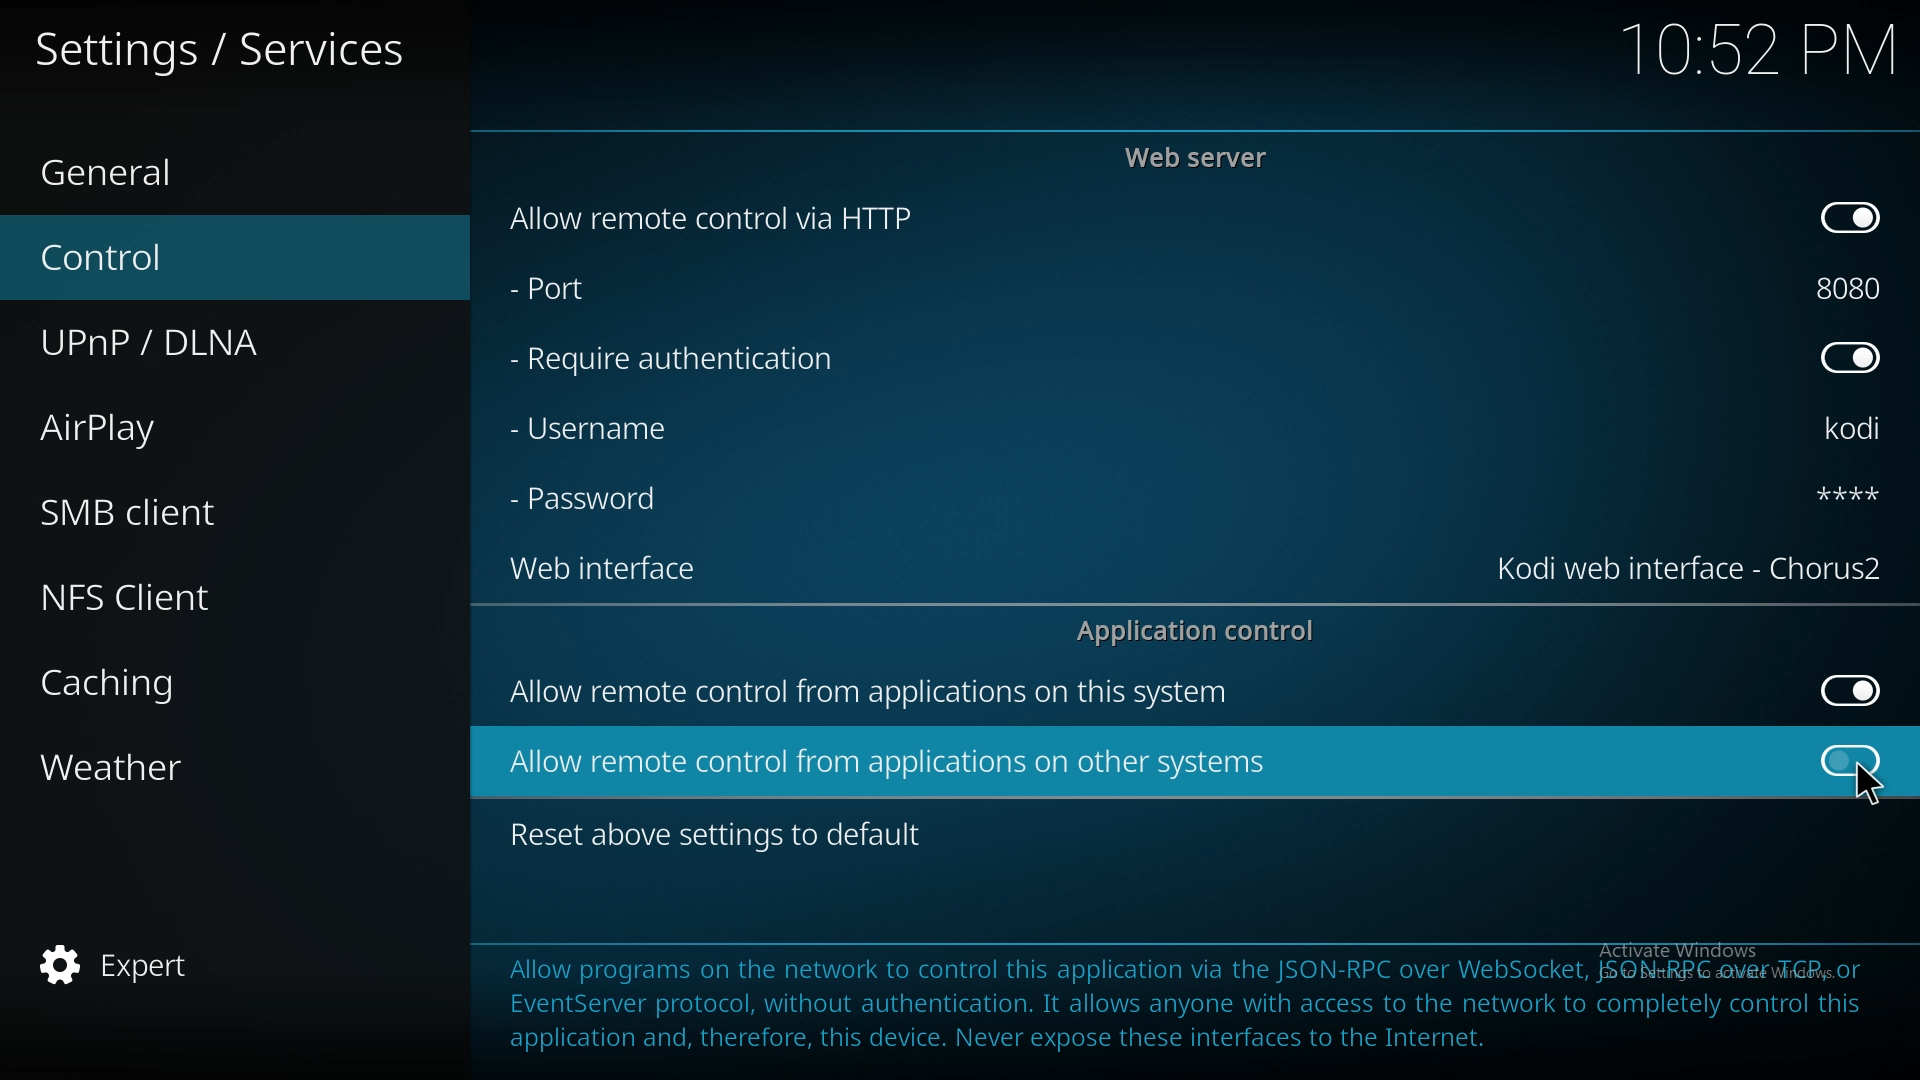 This screenshot has height=1080, width=1920. What do you see at coordinates (609, 427) in the screenshot?
I see `username` at bounding box center [609, 427].